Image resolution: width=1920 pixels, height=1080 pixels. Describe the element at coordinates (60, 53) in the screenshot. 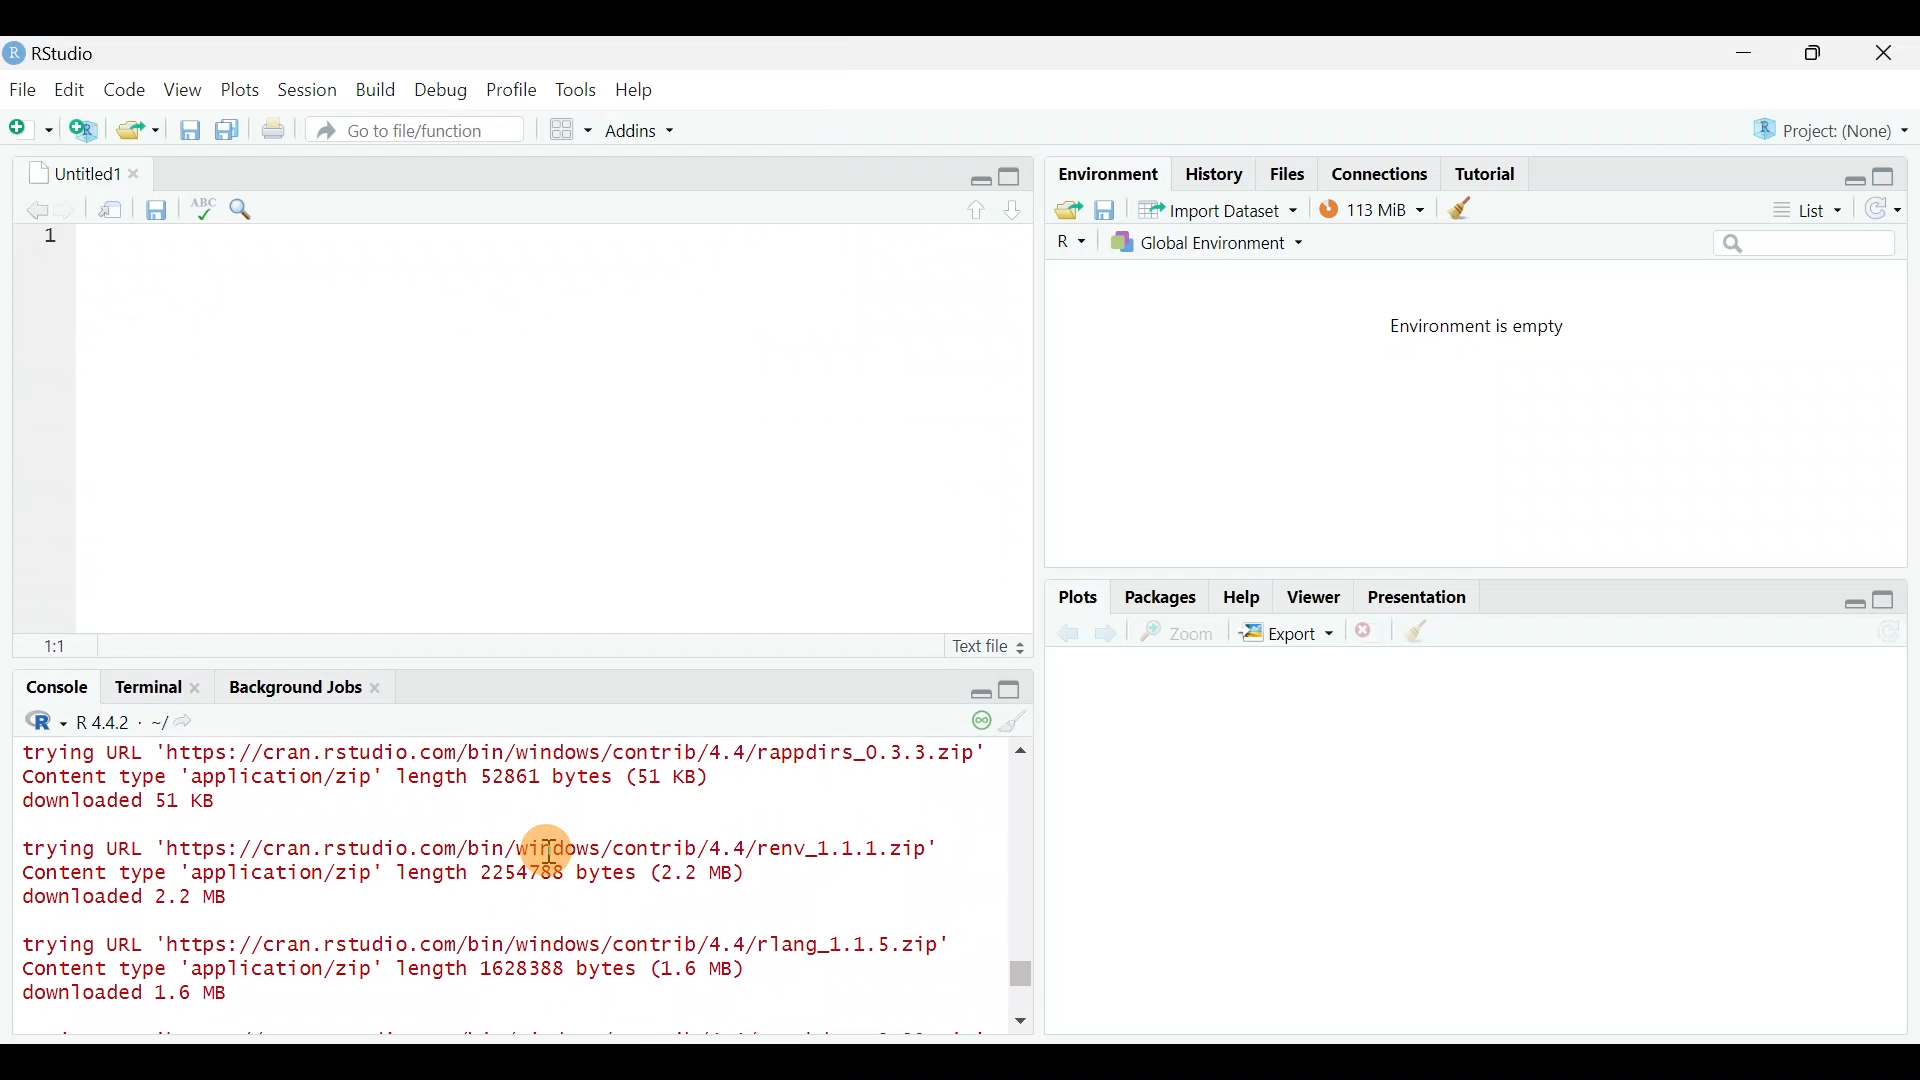

I see `RStudio` at that location.